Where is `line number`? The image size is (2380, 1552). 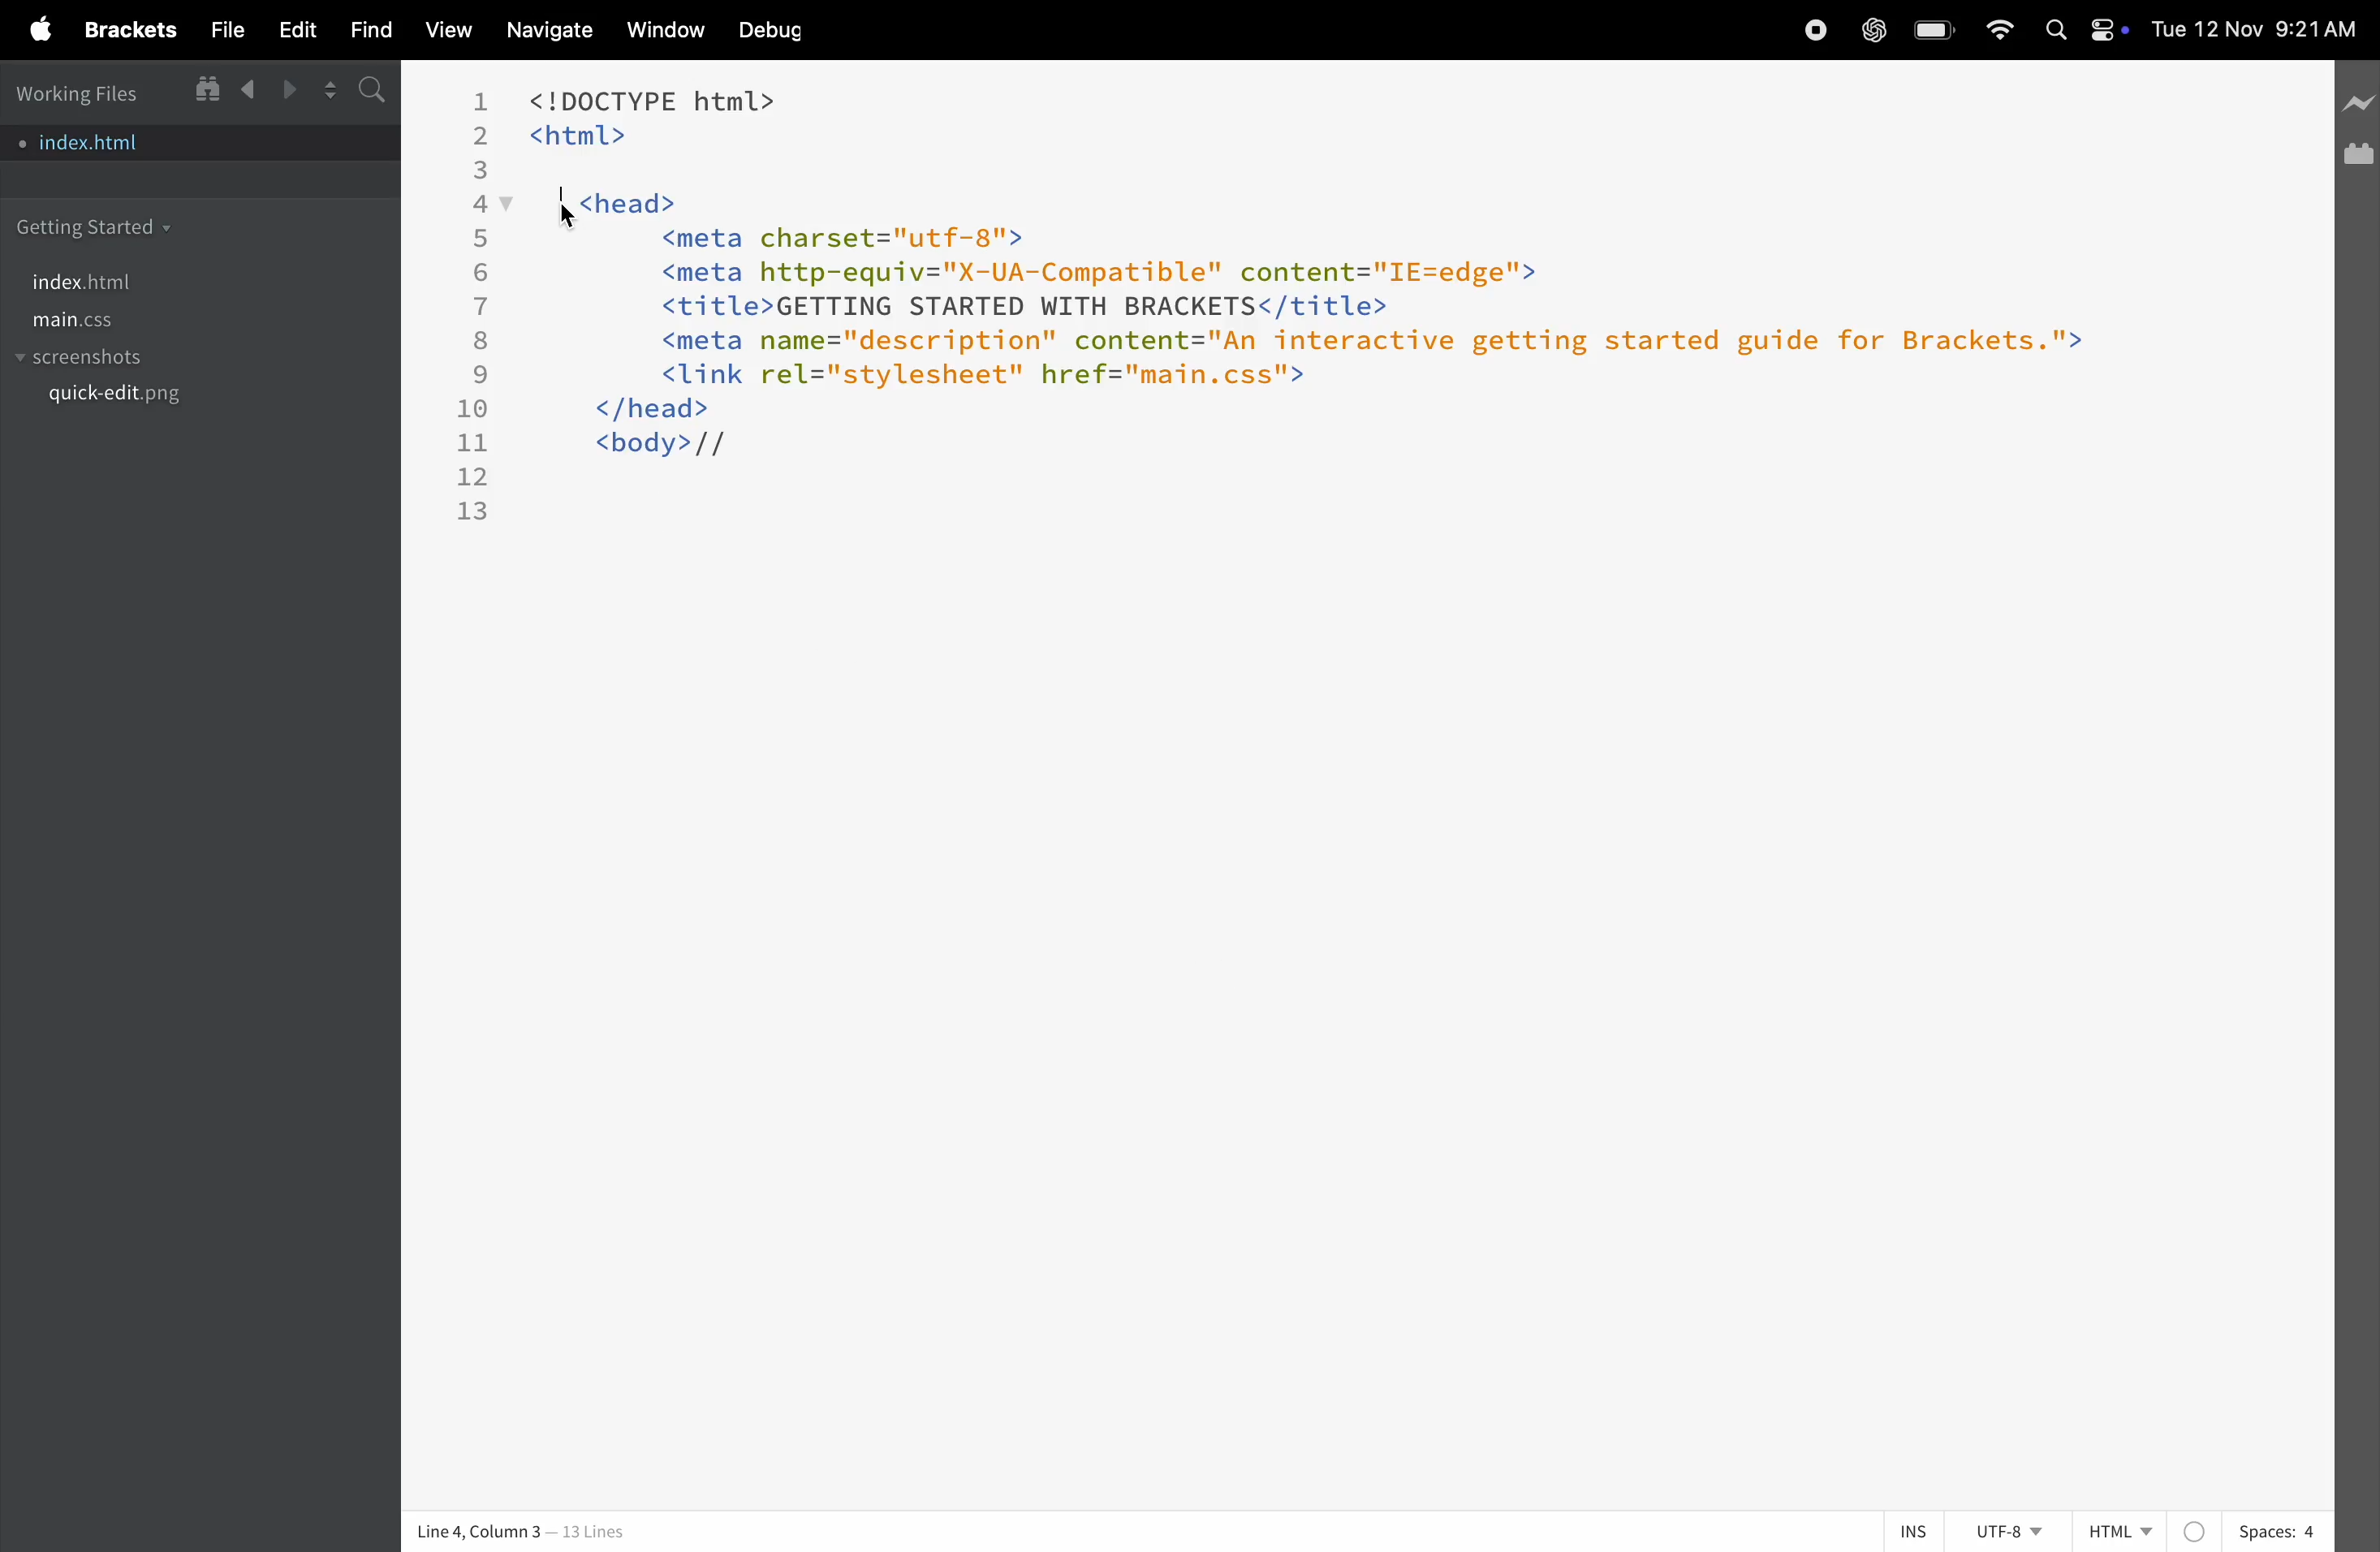
line number is located at coordinates (482, 303).